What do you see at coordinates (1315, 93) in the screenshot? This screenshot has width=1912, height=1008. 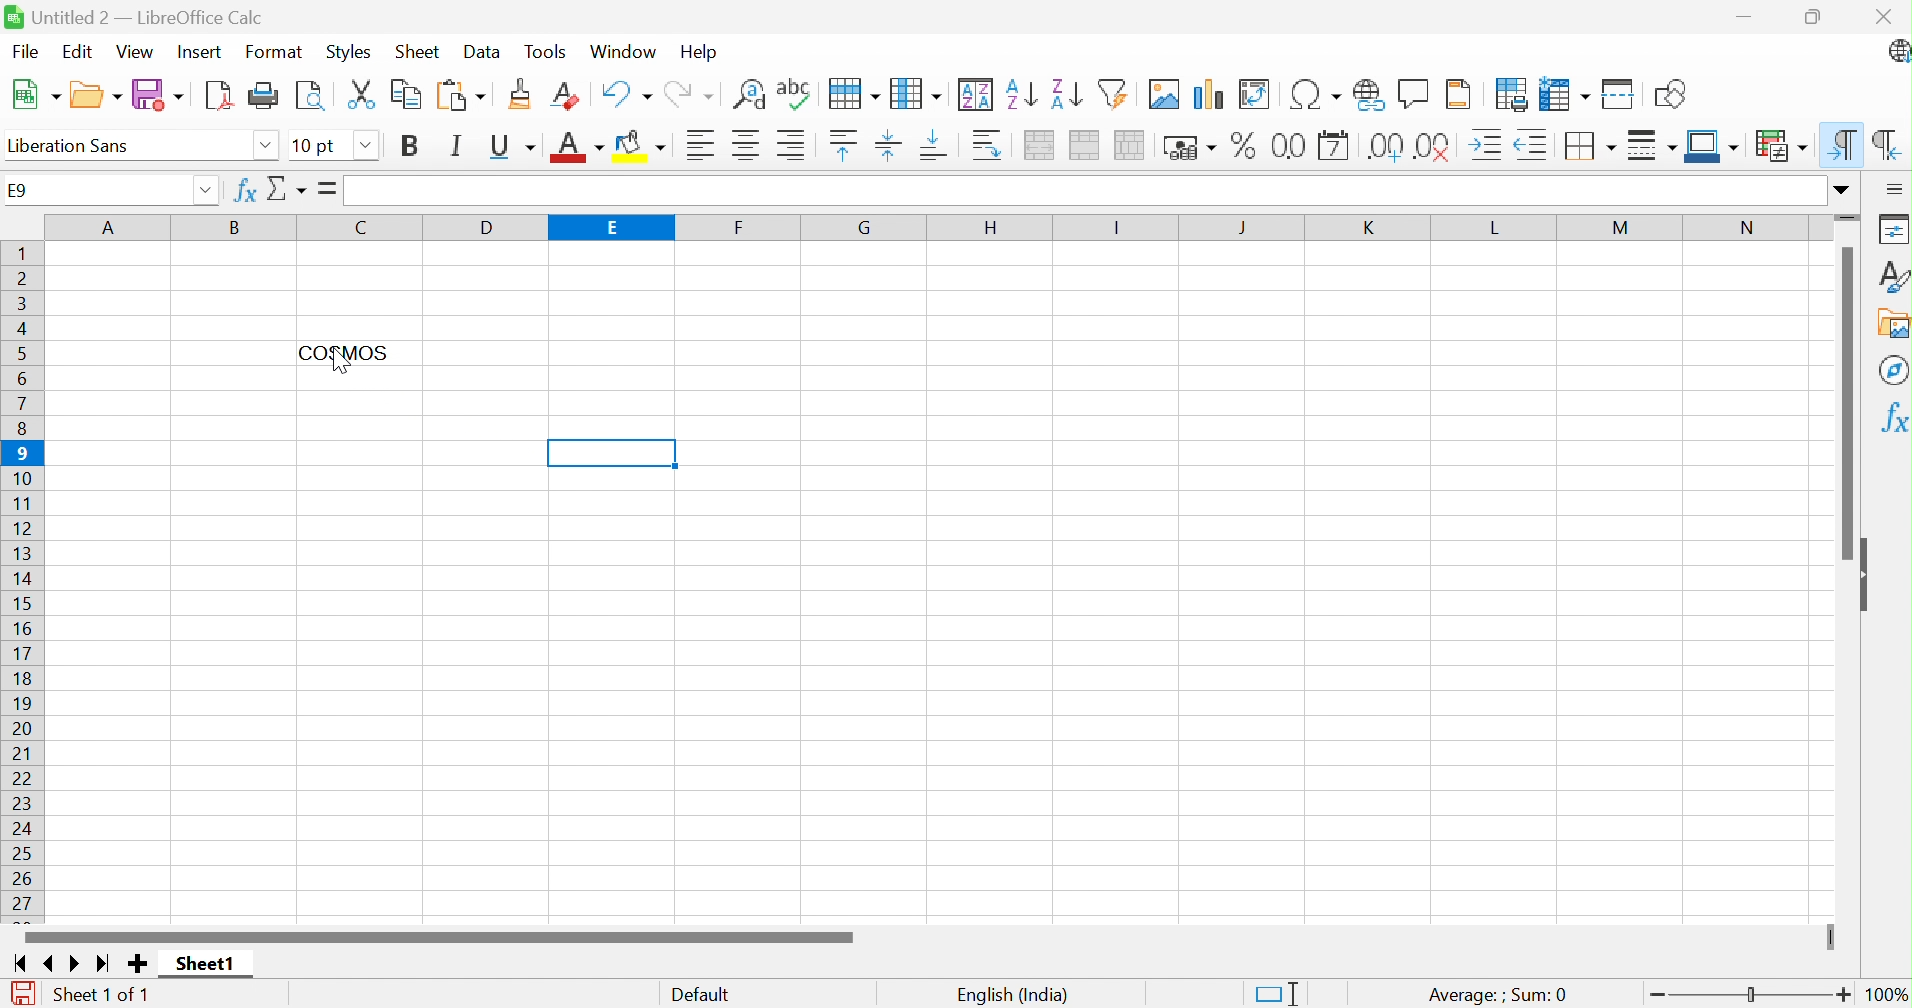 I see `Insert special characters` at bounding box center [1315, 93].